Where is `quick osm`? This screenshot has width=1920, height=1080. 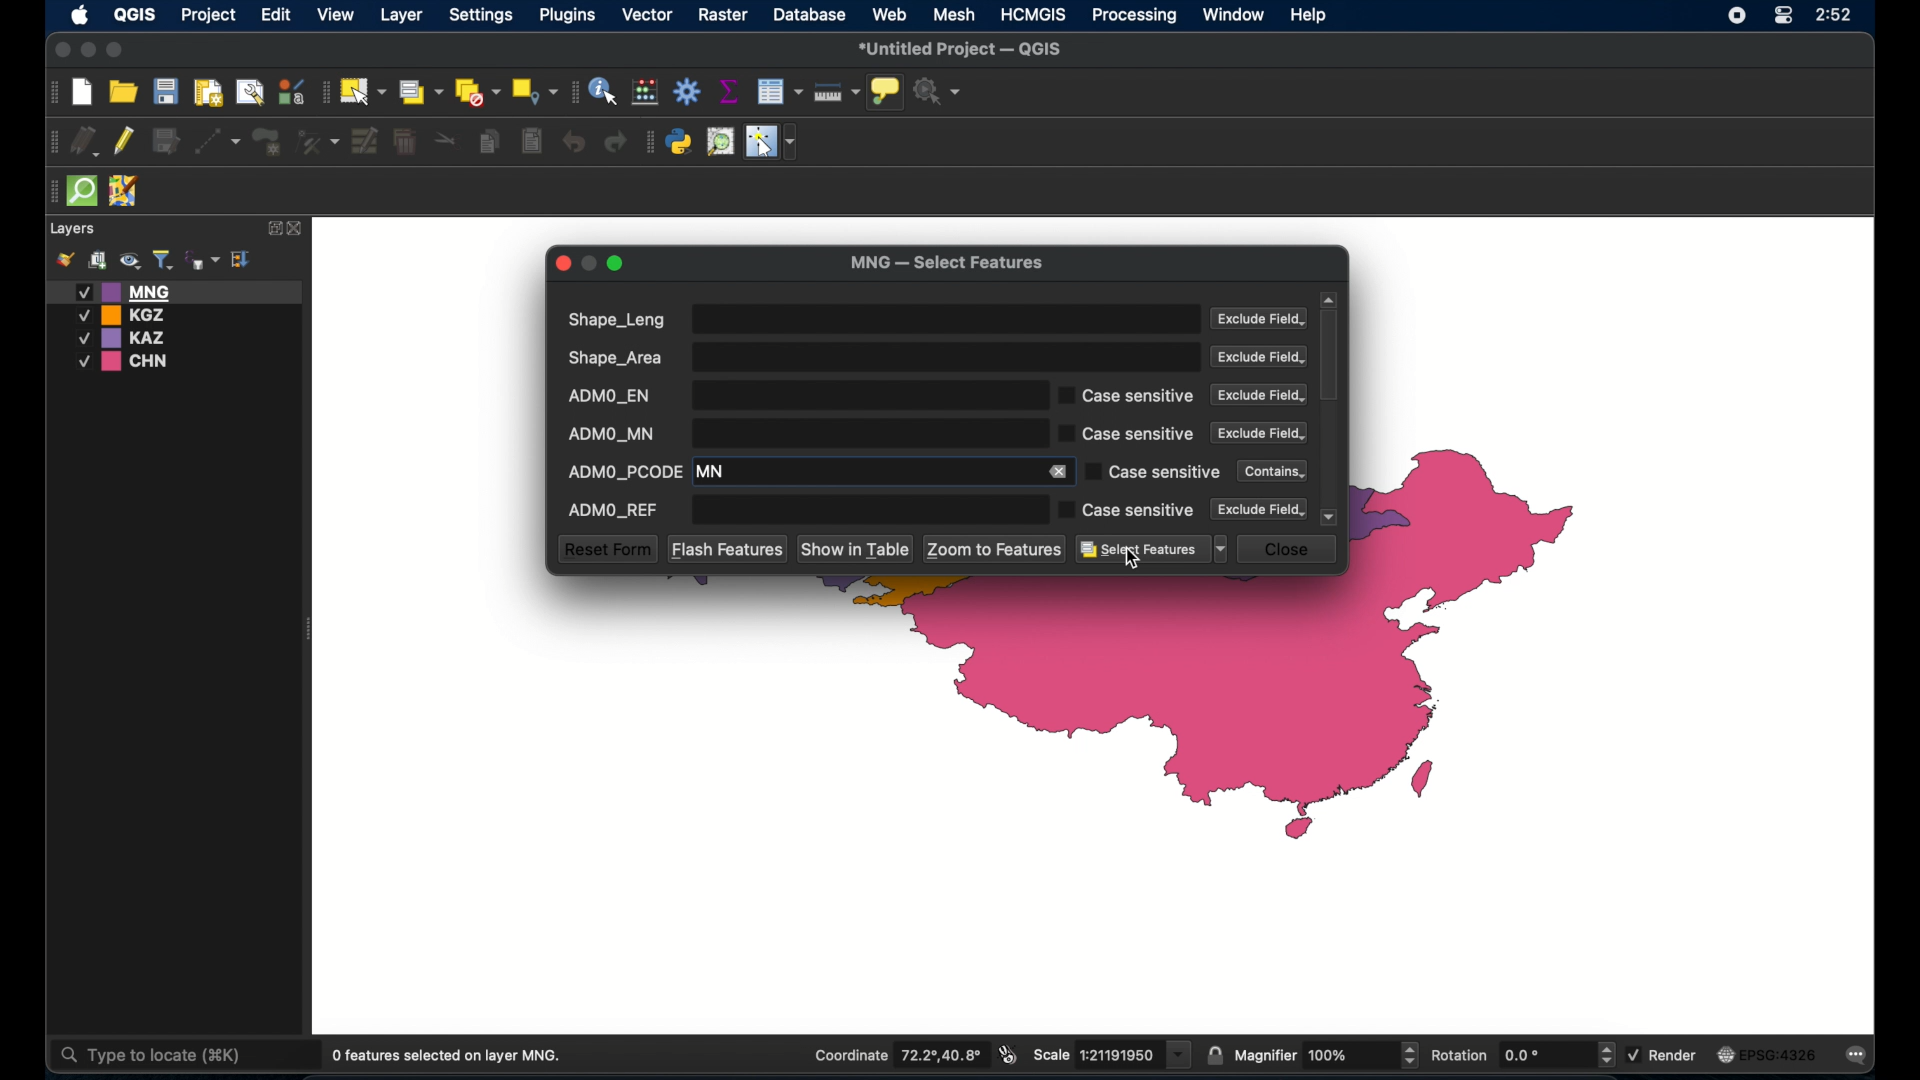 quick osm is located at coordinates (83, 192).